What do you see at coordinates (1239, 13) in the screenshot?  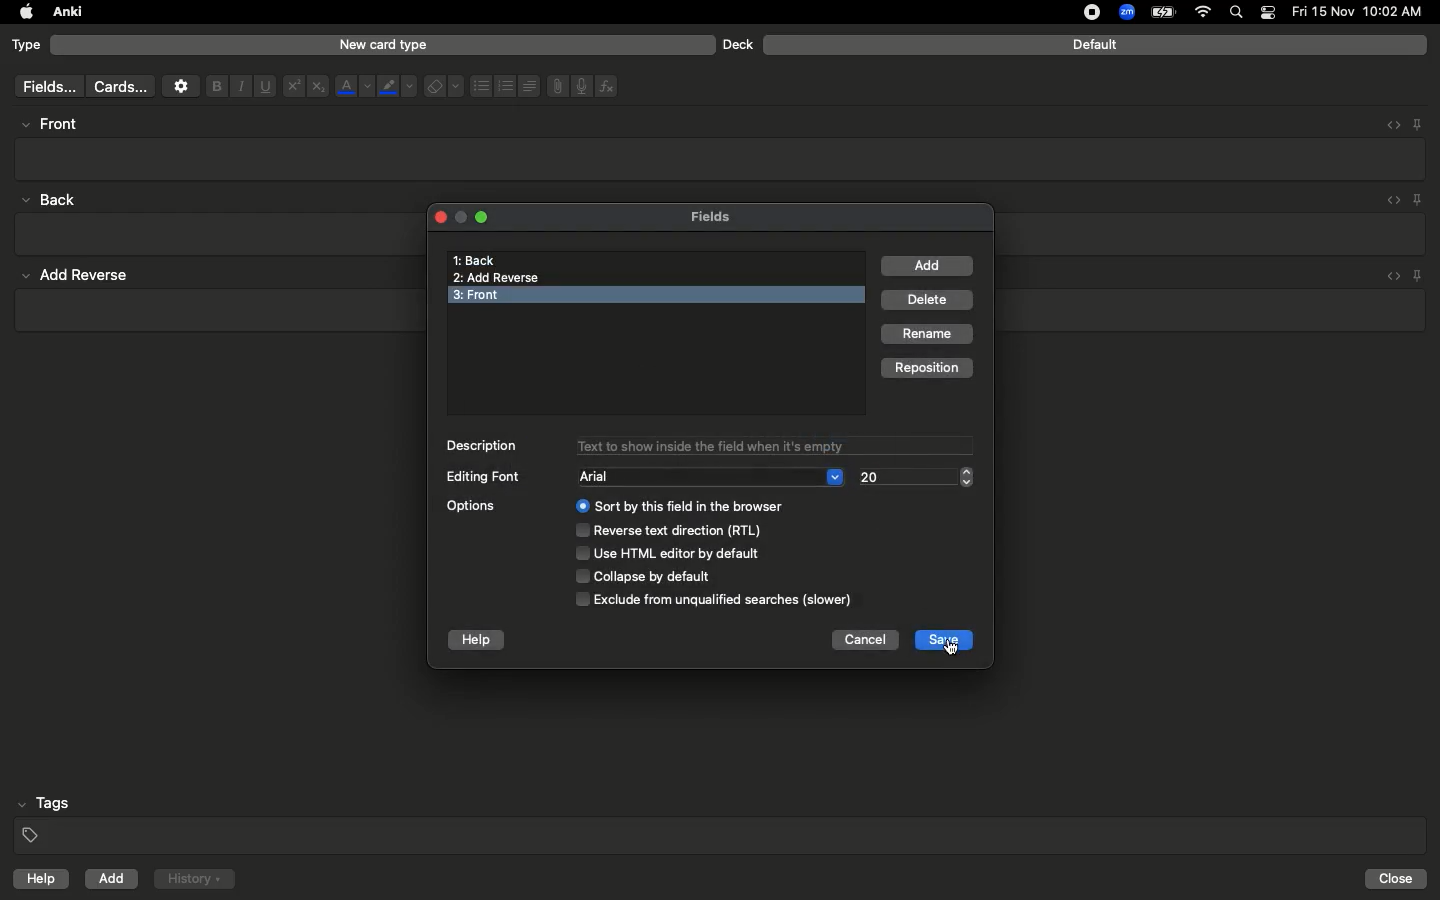 I see `Search` at bounding box center [1239, 13].